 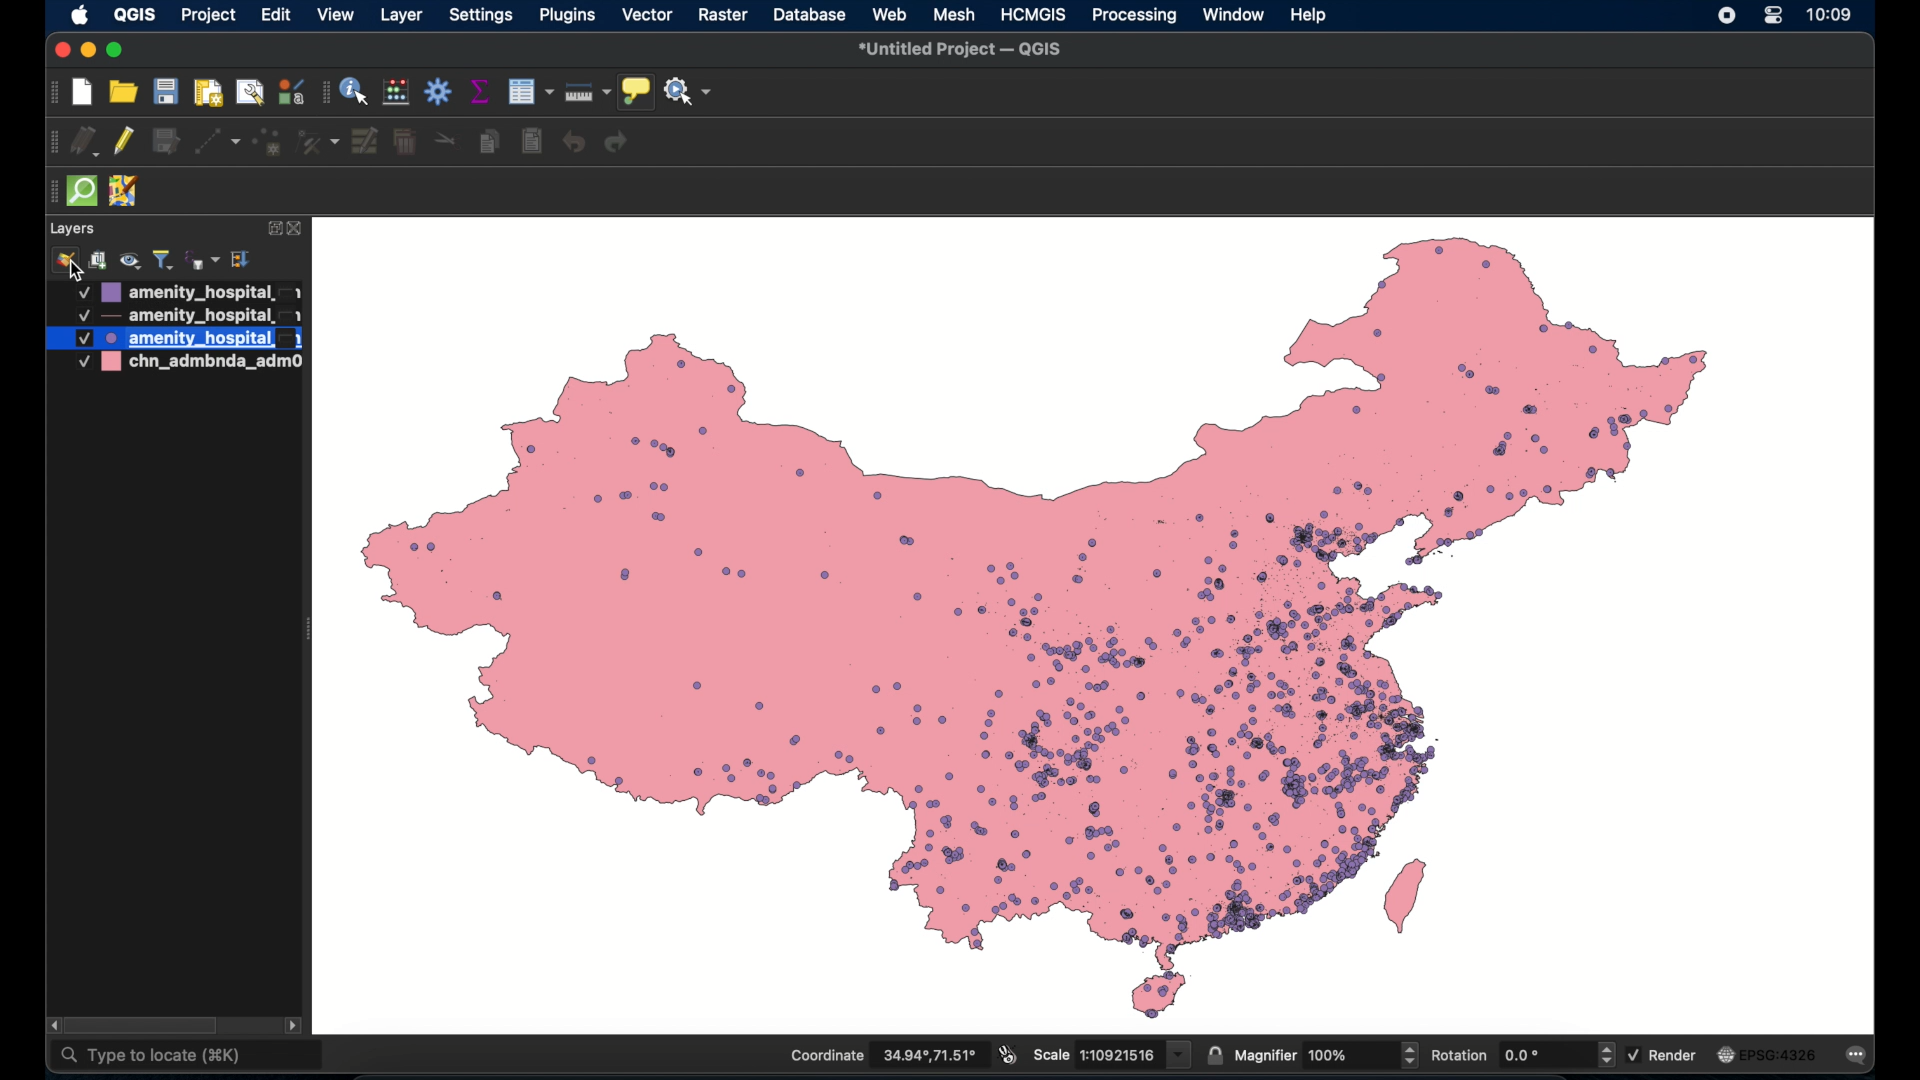 What do you see at coordinates (207, 17) in the screenshot?
I see `project` at bounding box center [207, 17].